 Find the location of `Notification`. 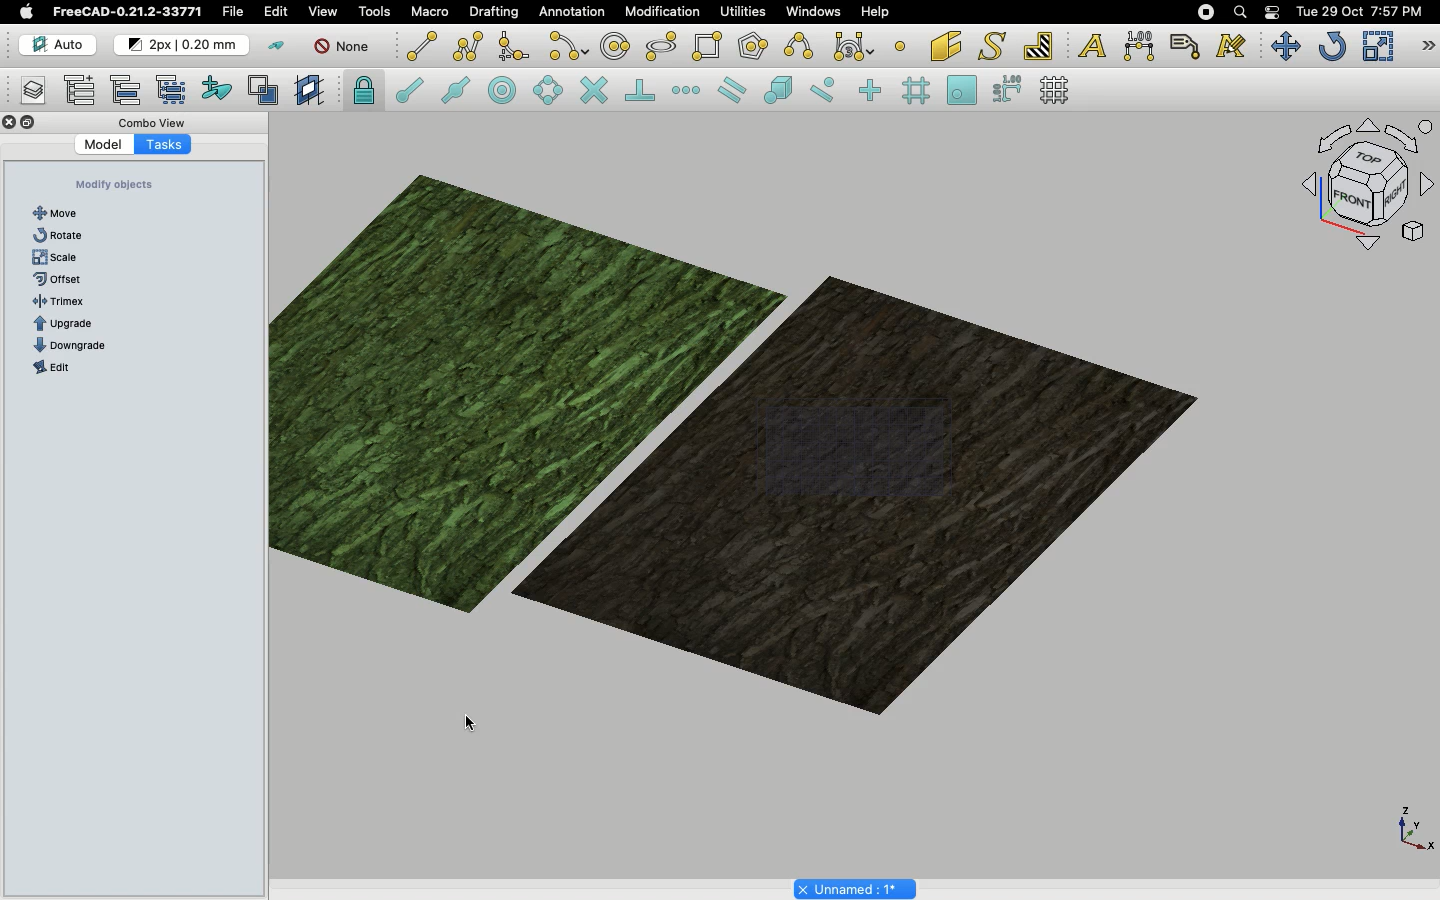

Notification is located at coordinates (1274, 11).